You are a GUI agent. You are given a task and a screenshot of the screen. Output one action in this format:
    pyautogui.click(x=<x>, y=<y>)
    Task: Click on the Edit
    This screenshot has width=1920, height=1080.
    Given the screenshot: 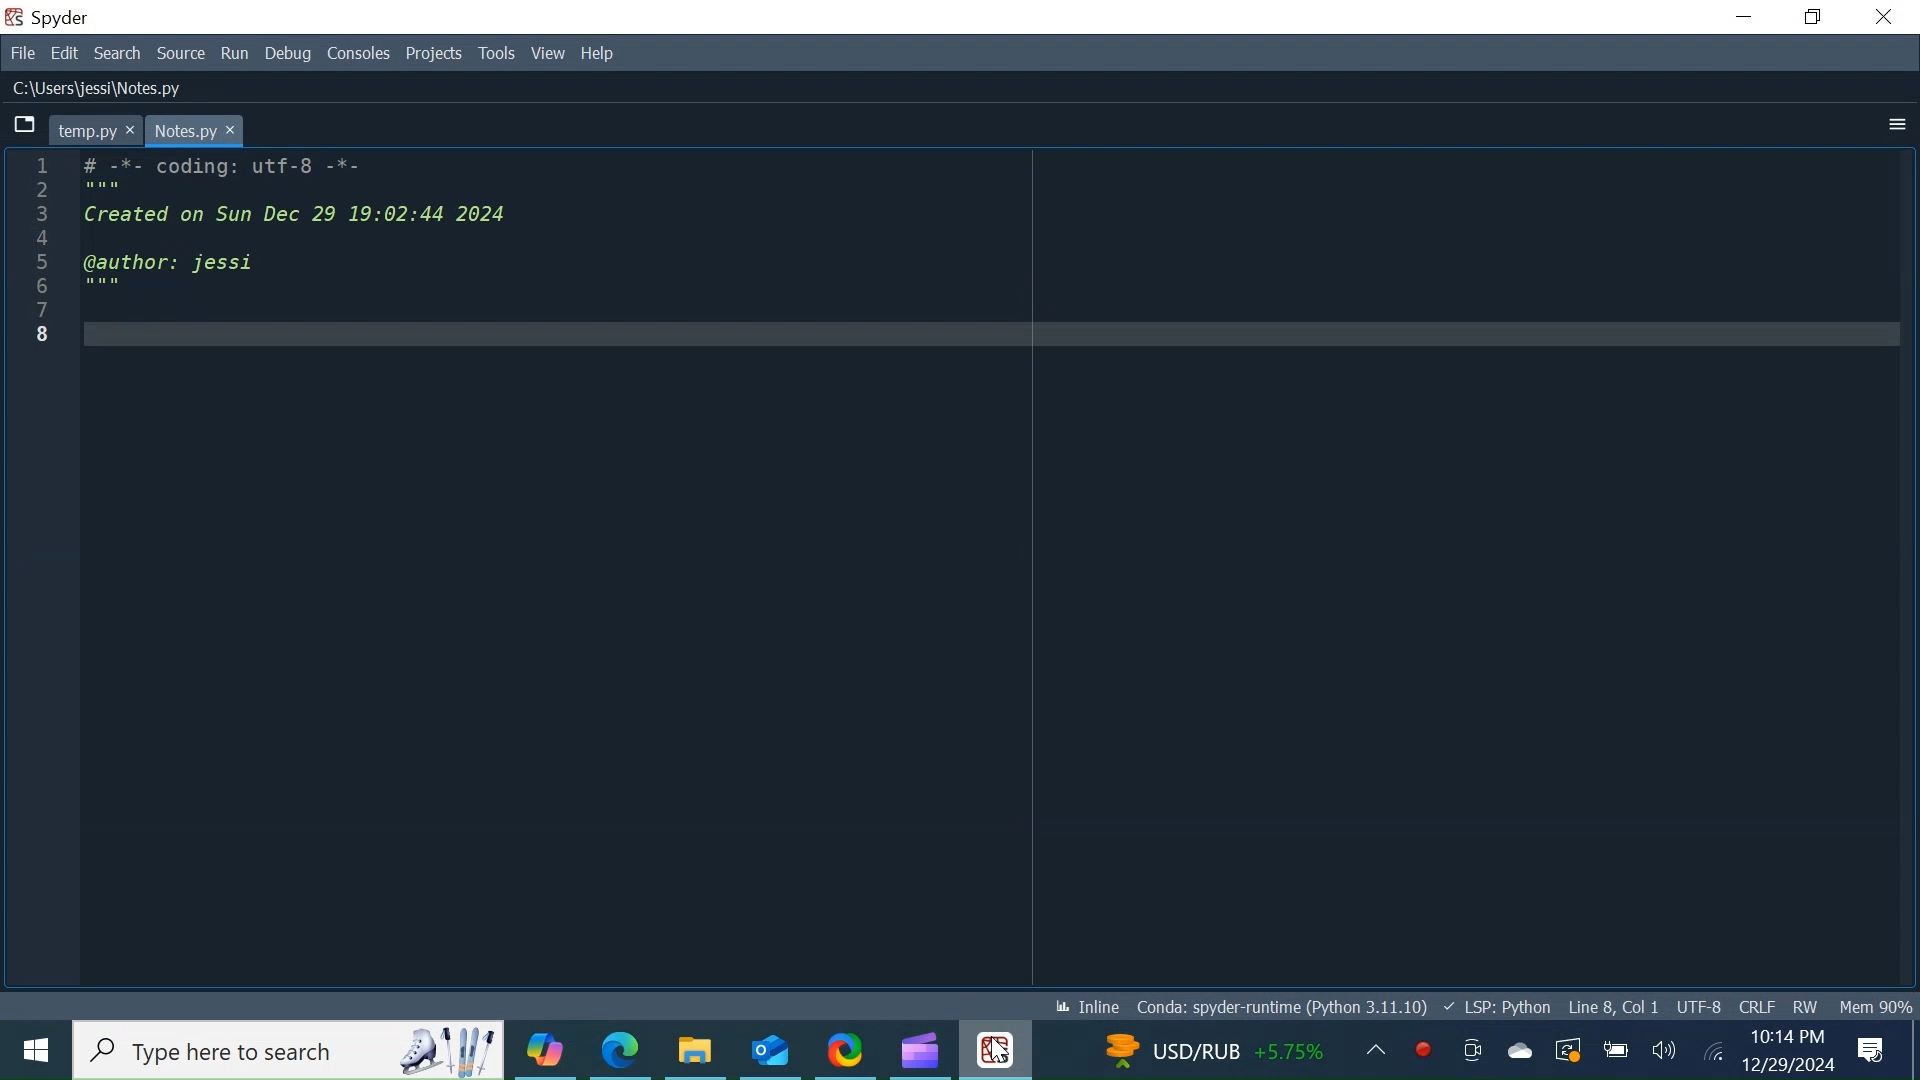 What is the action you would take?
    pyautogui.click(x=67, y=53)
    